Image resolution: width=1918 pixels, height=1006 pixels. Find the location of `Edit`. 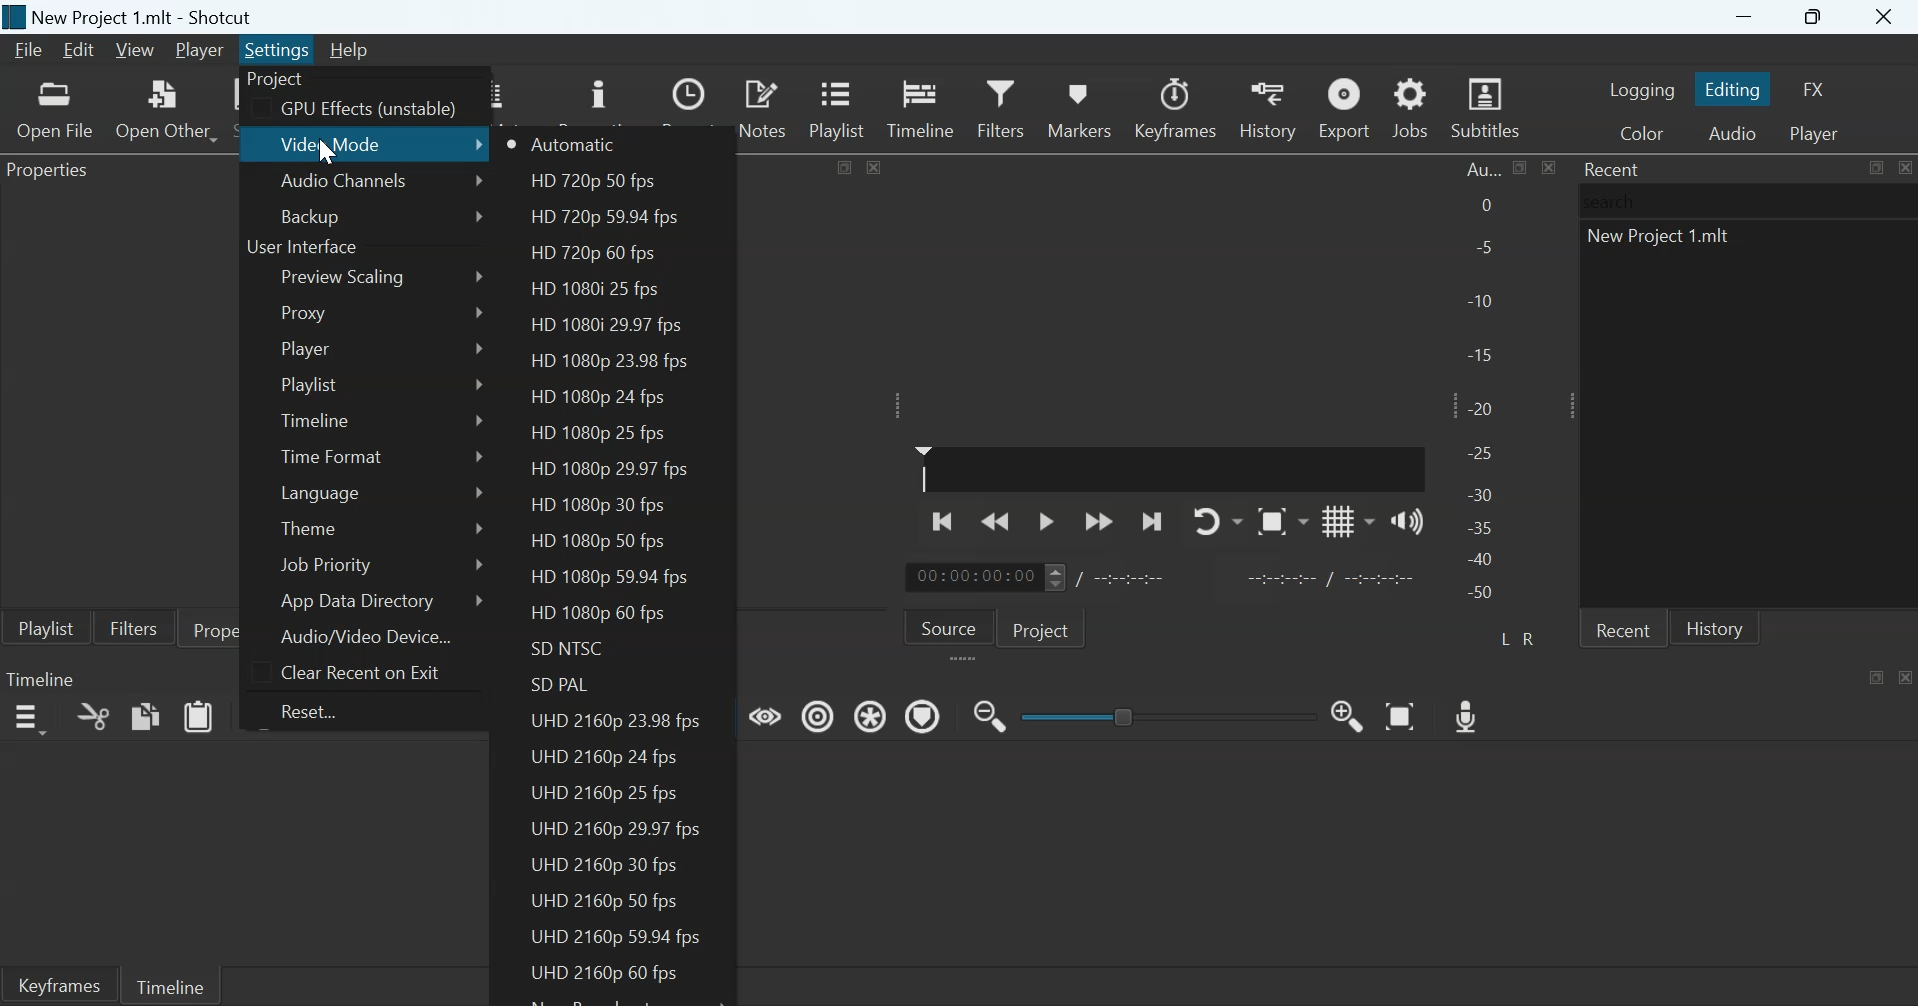

Edit is located at coordinates (78, 50).